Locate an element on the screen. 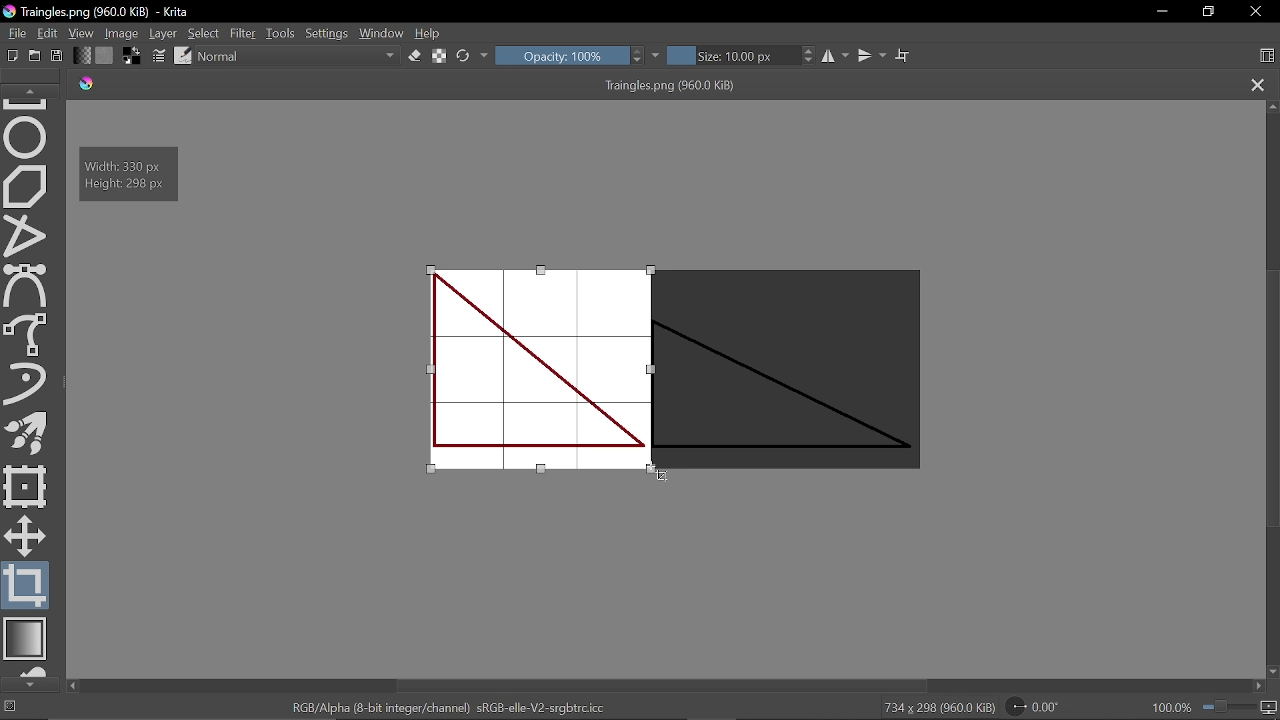 The height and width of the screenshot is (720, 1280). Opacity: 100% is located at coordinates (561, 55).